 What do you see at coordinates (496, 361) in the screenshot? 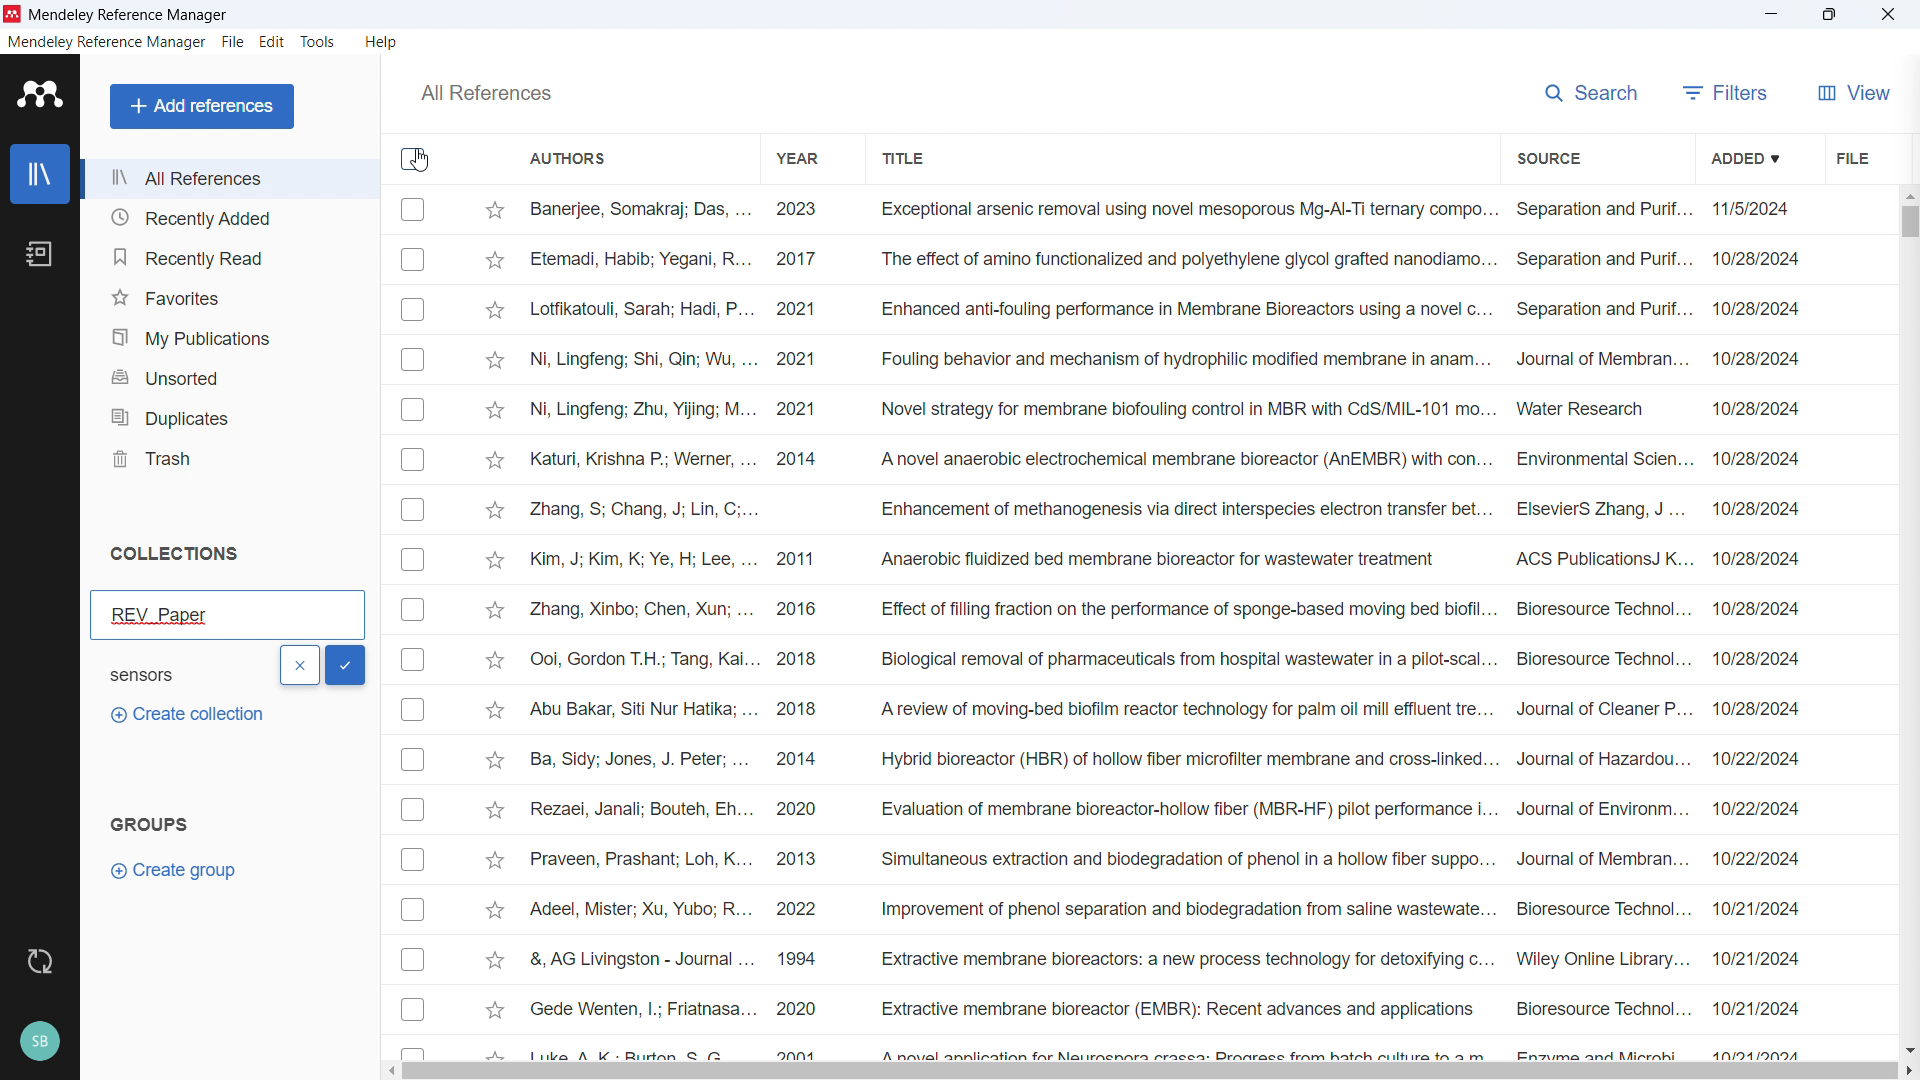
I see `Star mark respective publication` at bounding box center [496, 361].